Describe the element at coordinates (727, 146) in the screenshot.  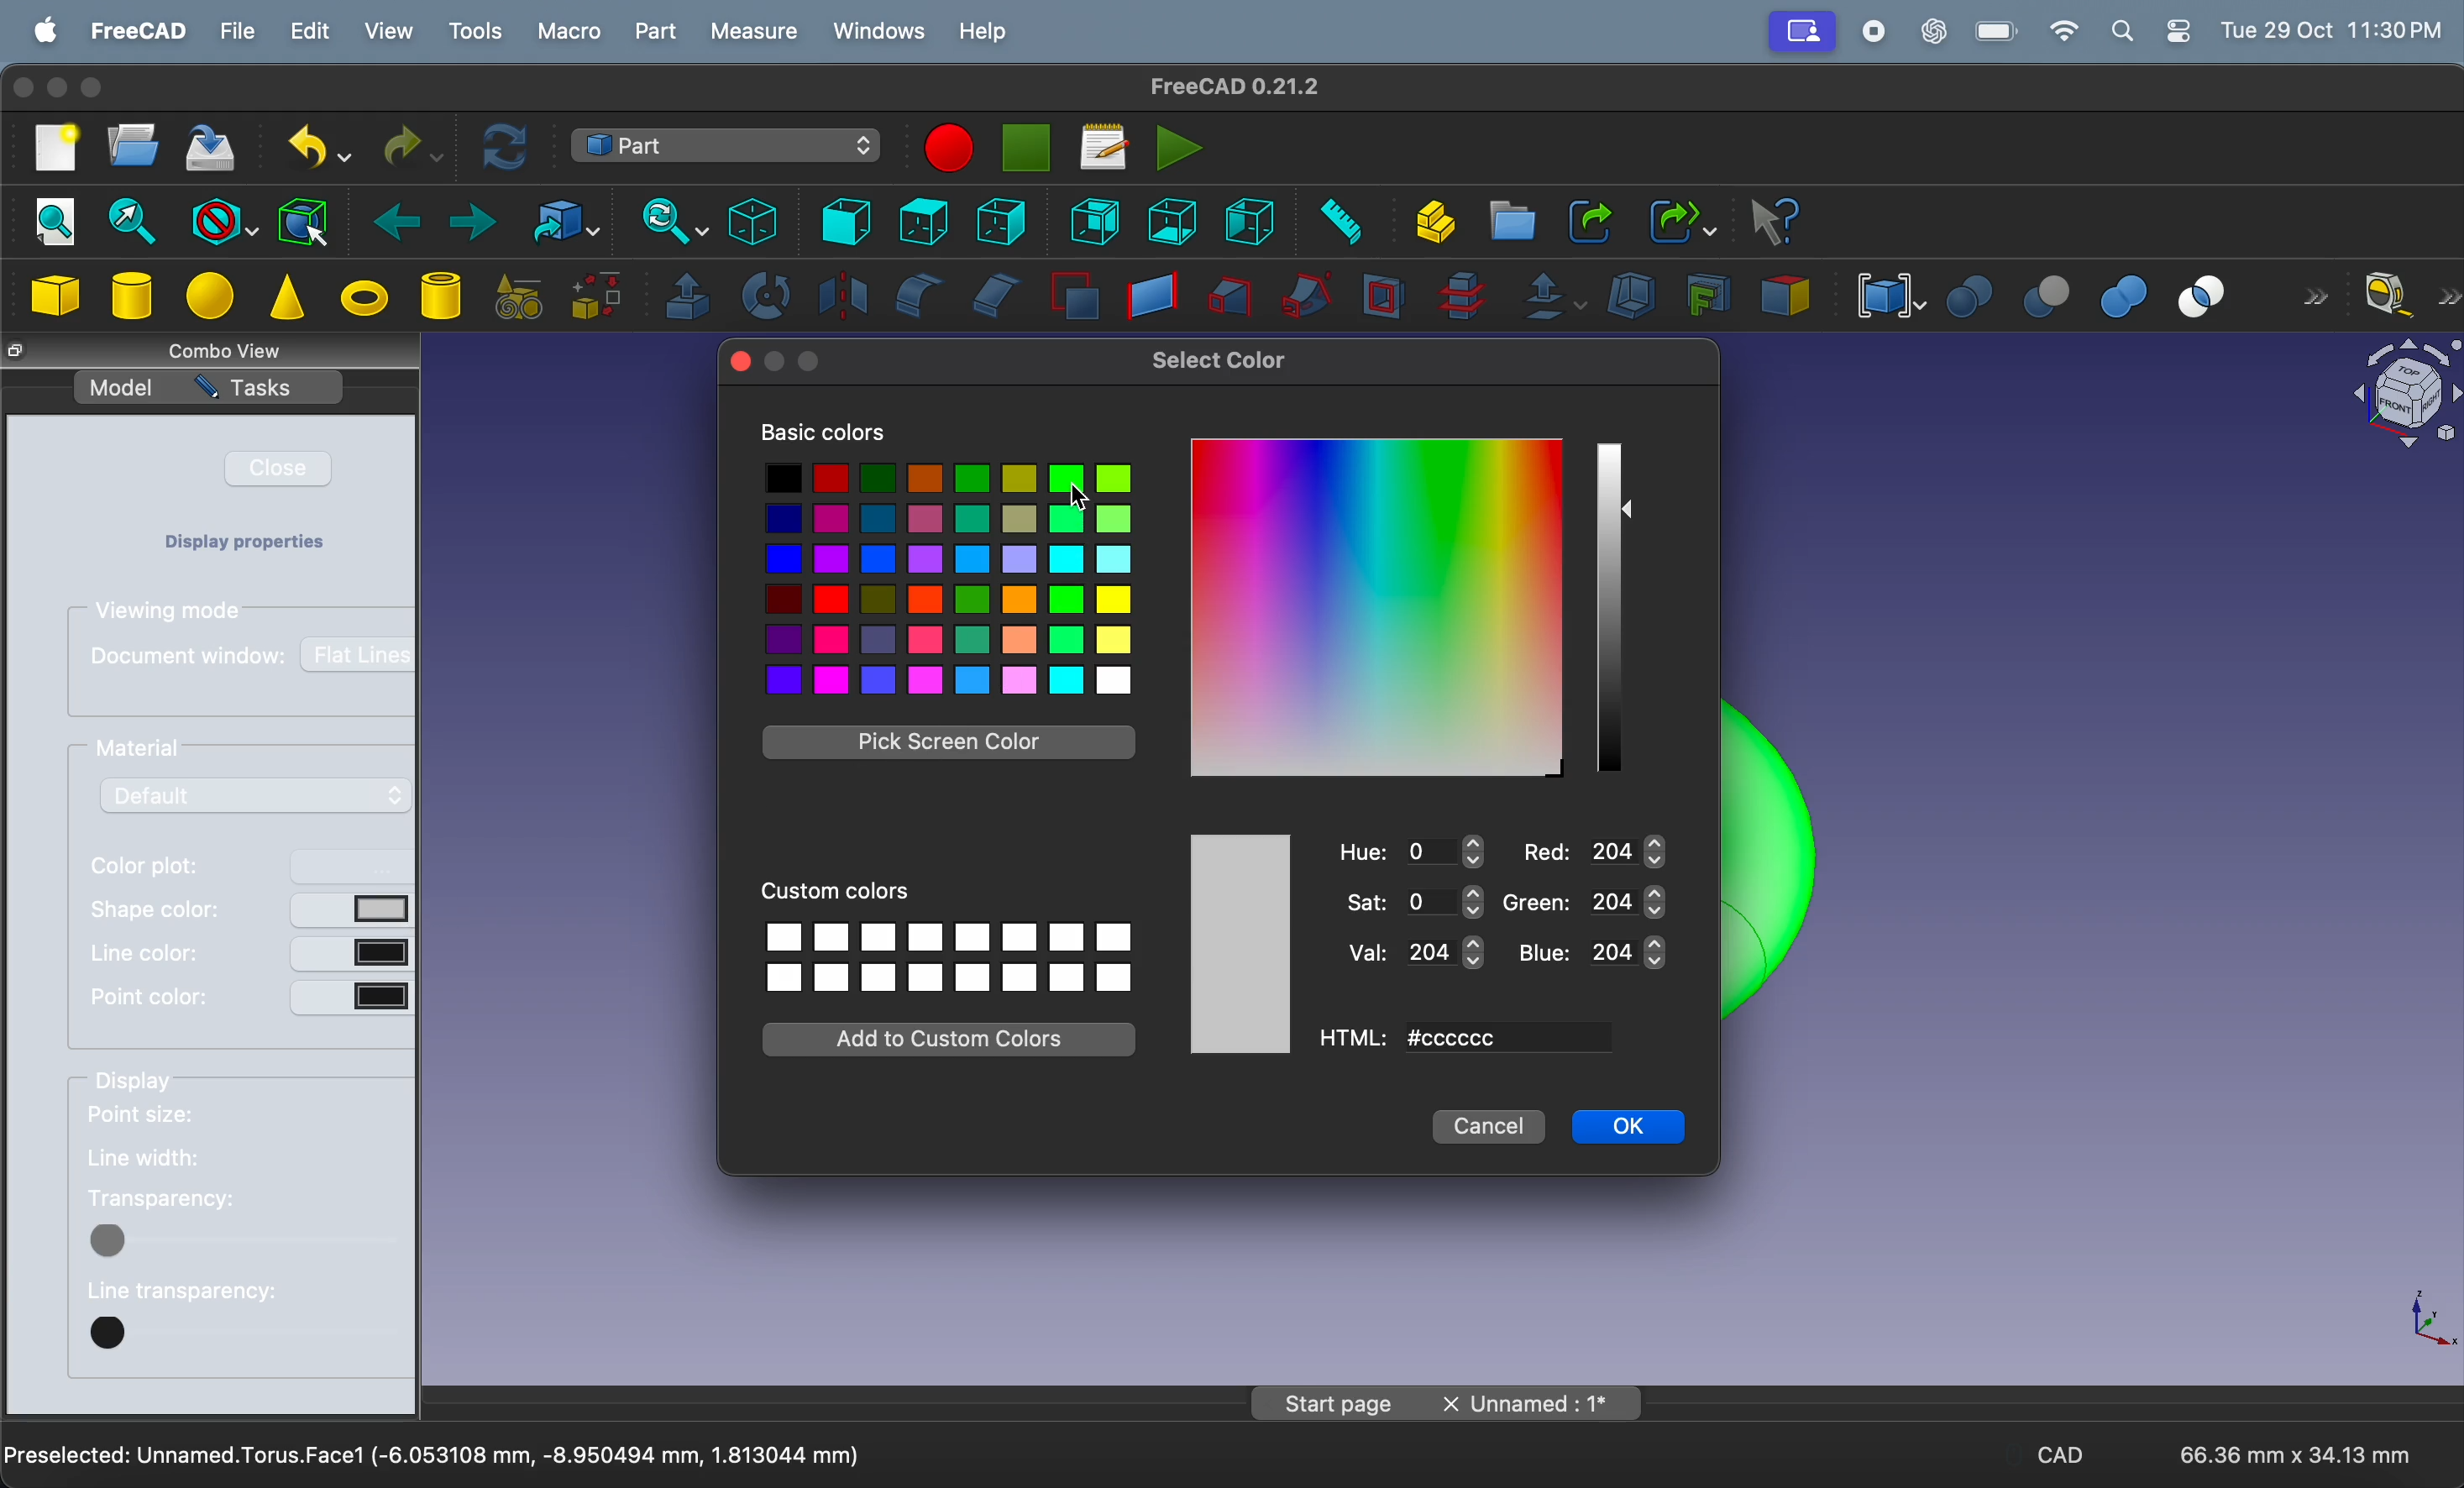
I see `switch between work benches` at that location.